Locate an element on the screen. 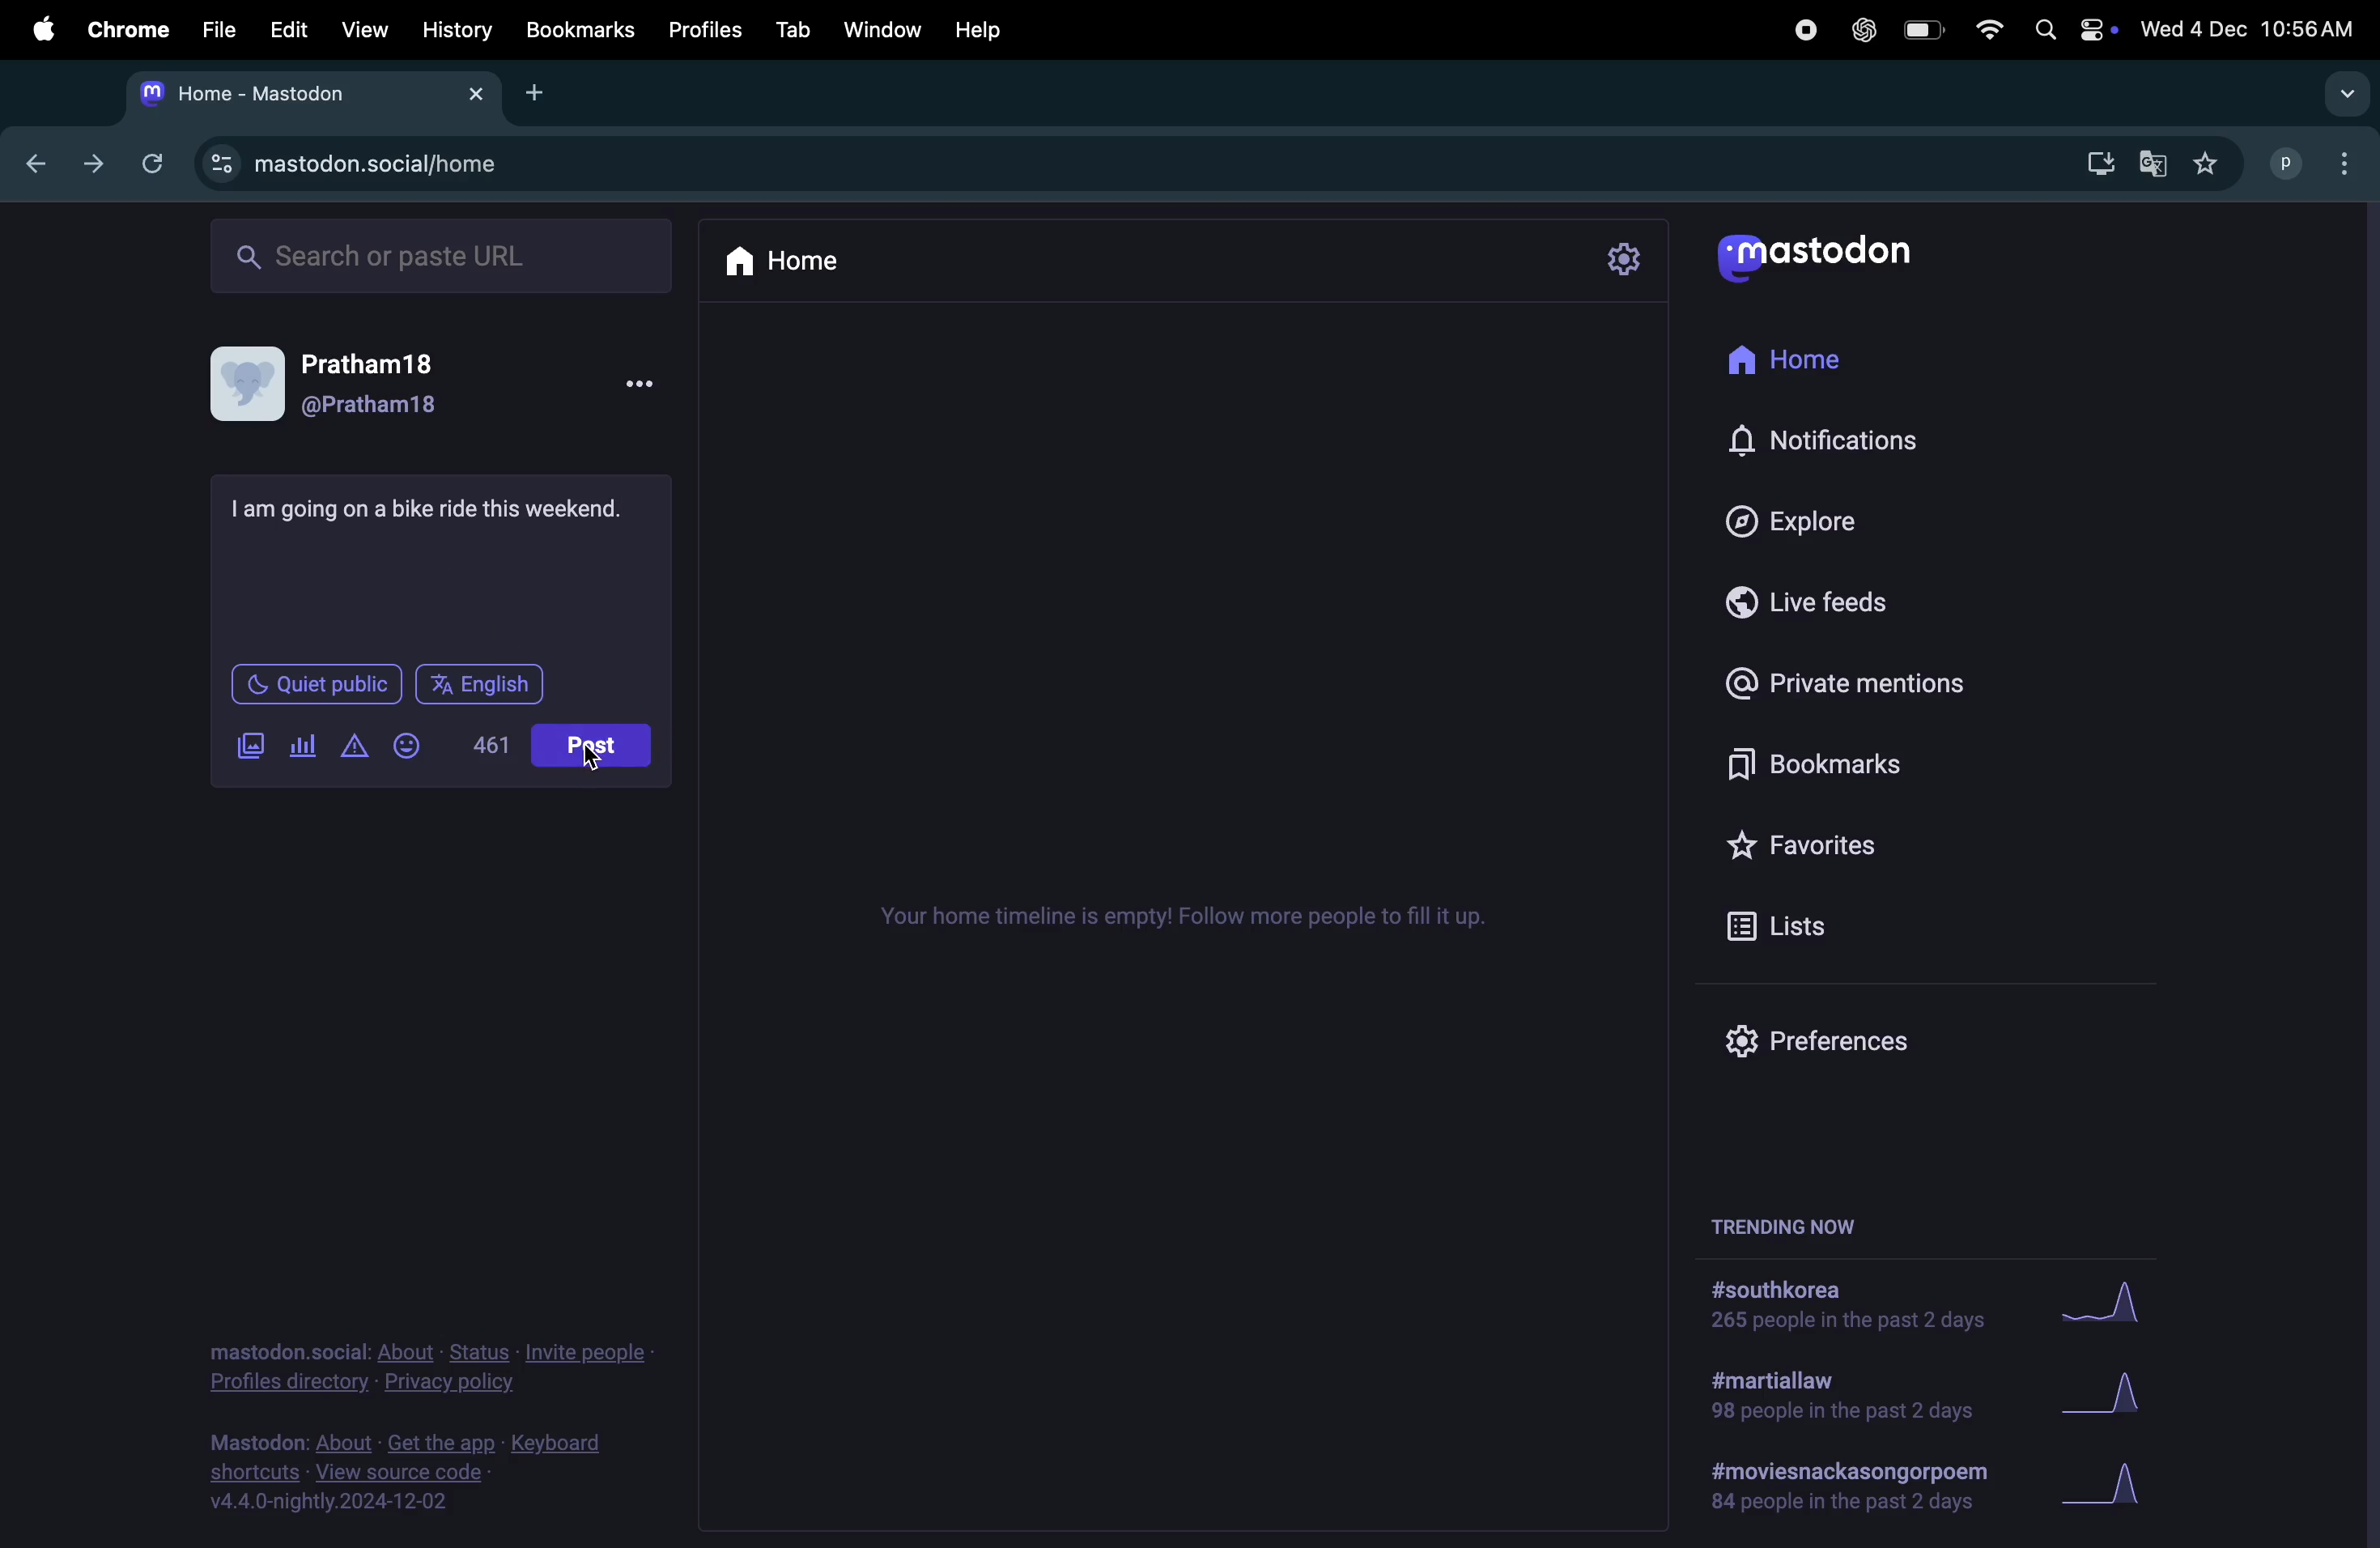 The image size is (2380, 1548). hlep is located at coordinates (987, 29).